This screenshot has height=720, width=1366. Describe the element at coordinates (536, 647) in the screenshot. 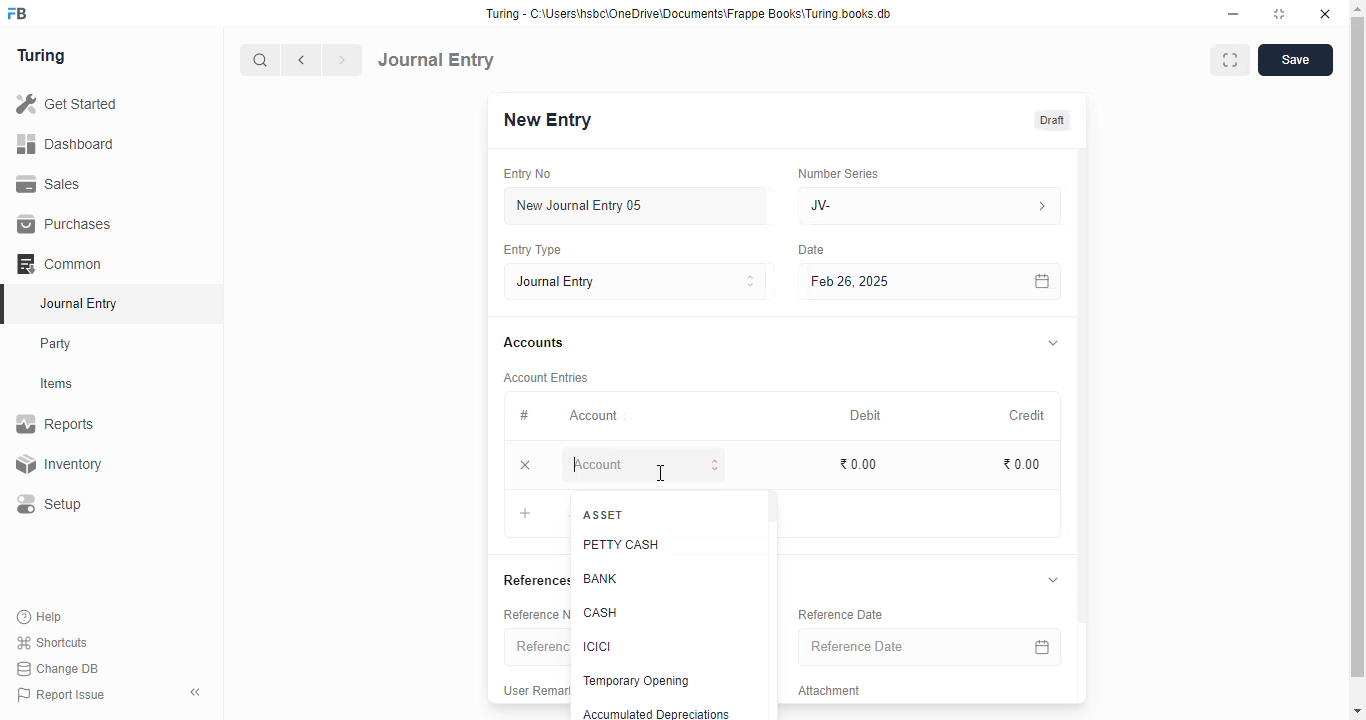

I see `reference number` at that location.